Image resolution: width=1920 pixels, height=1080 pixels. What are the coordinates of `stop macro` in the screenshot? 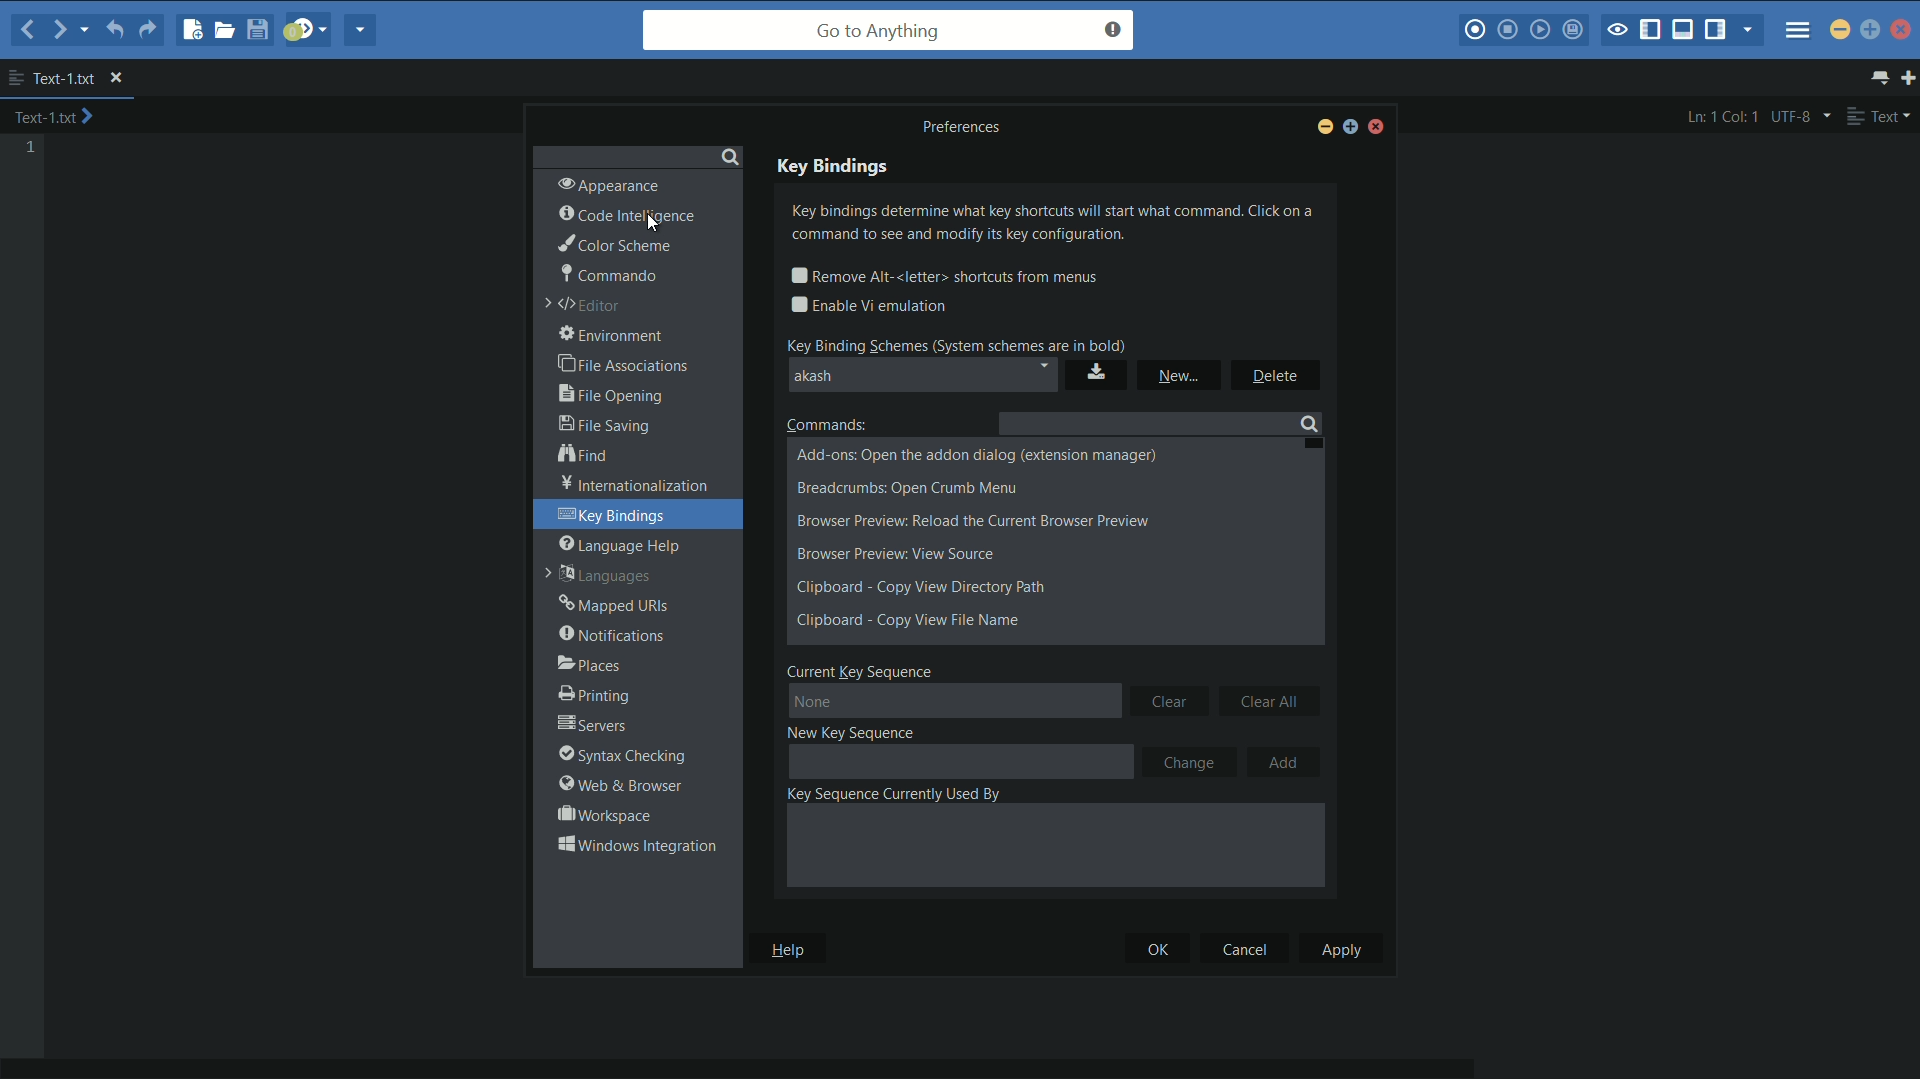 It's located at (1509, 31).